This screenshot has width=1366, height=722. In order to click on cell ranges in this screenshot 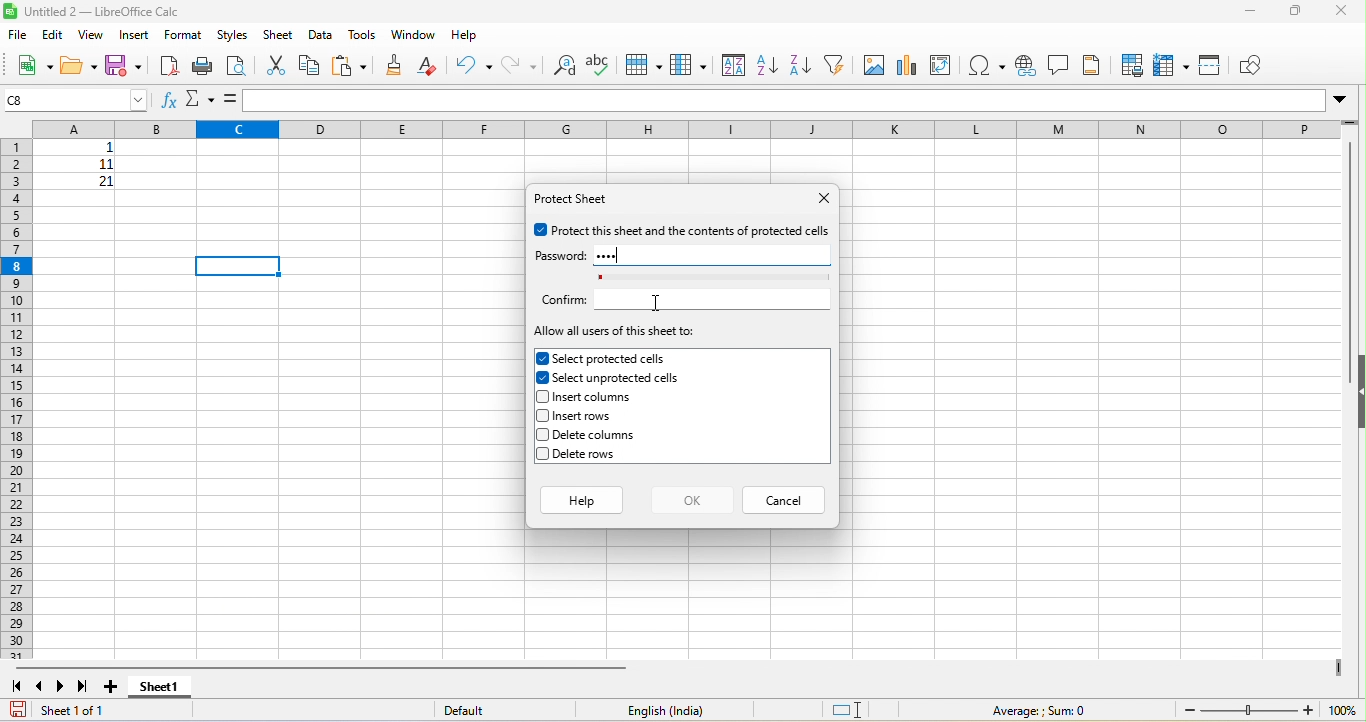, I will do `click(83, 172)`.